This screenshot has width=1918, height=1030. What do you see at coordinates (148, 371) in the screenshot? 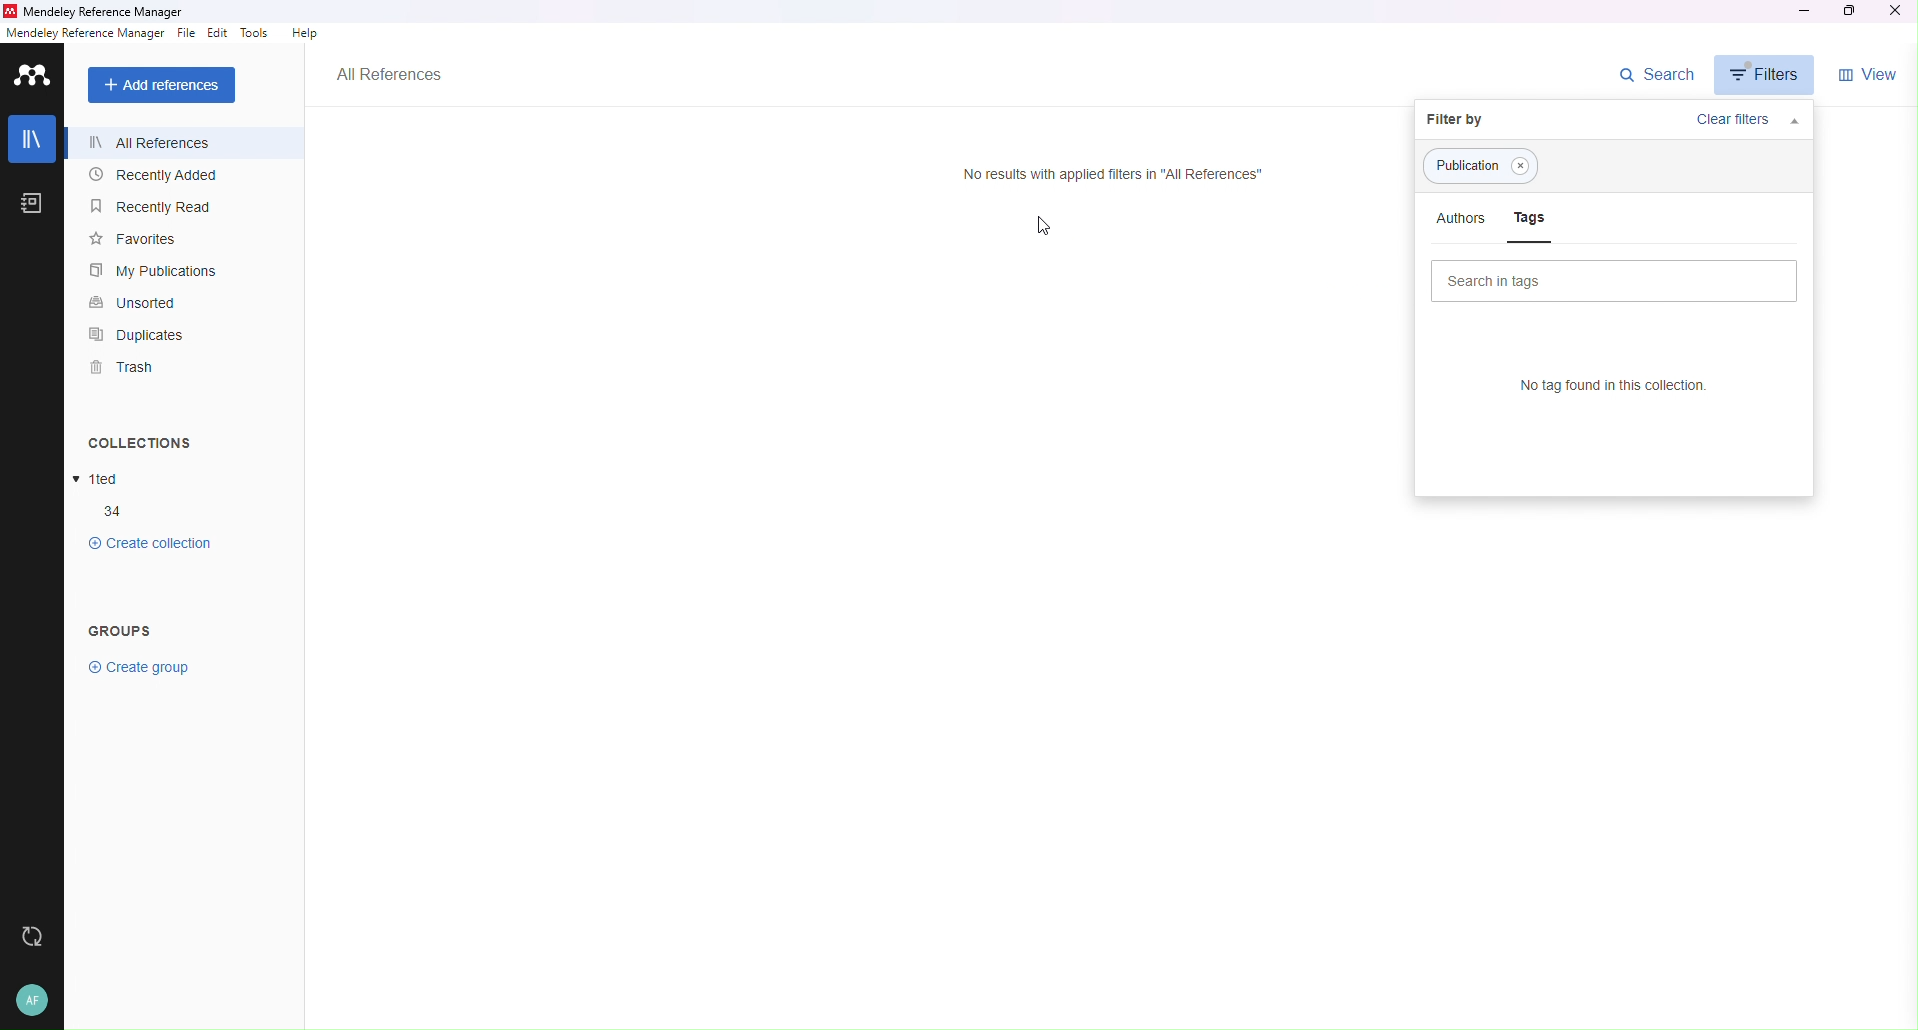
I see `Trash` at bounding box center [148, 371].